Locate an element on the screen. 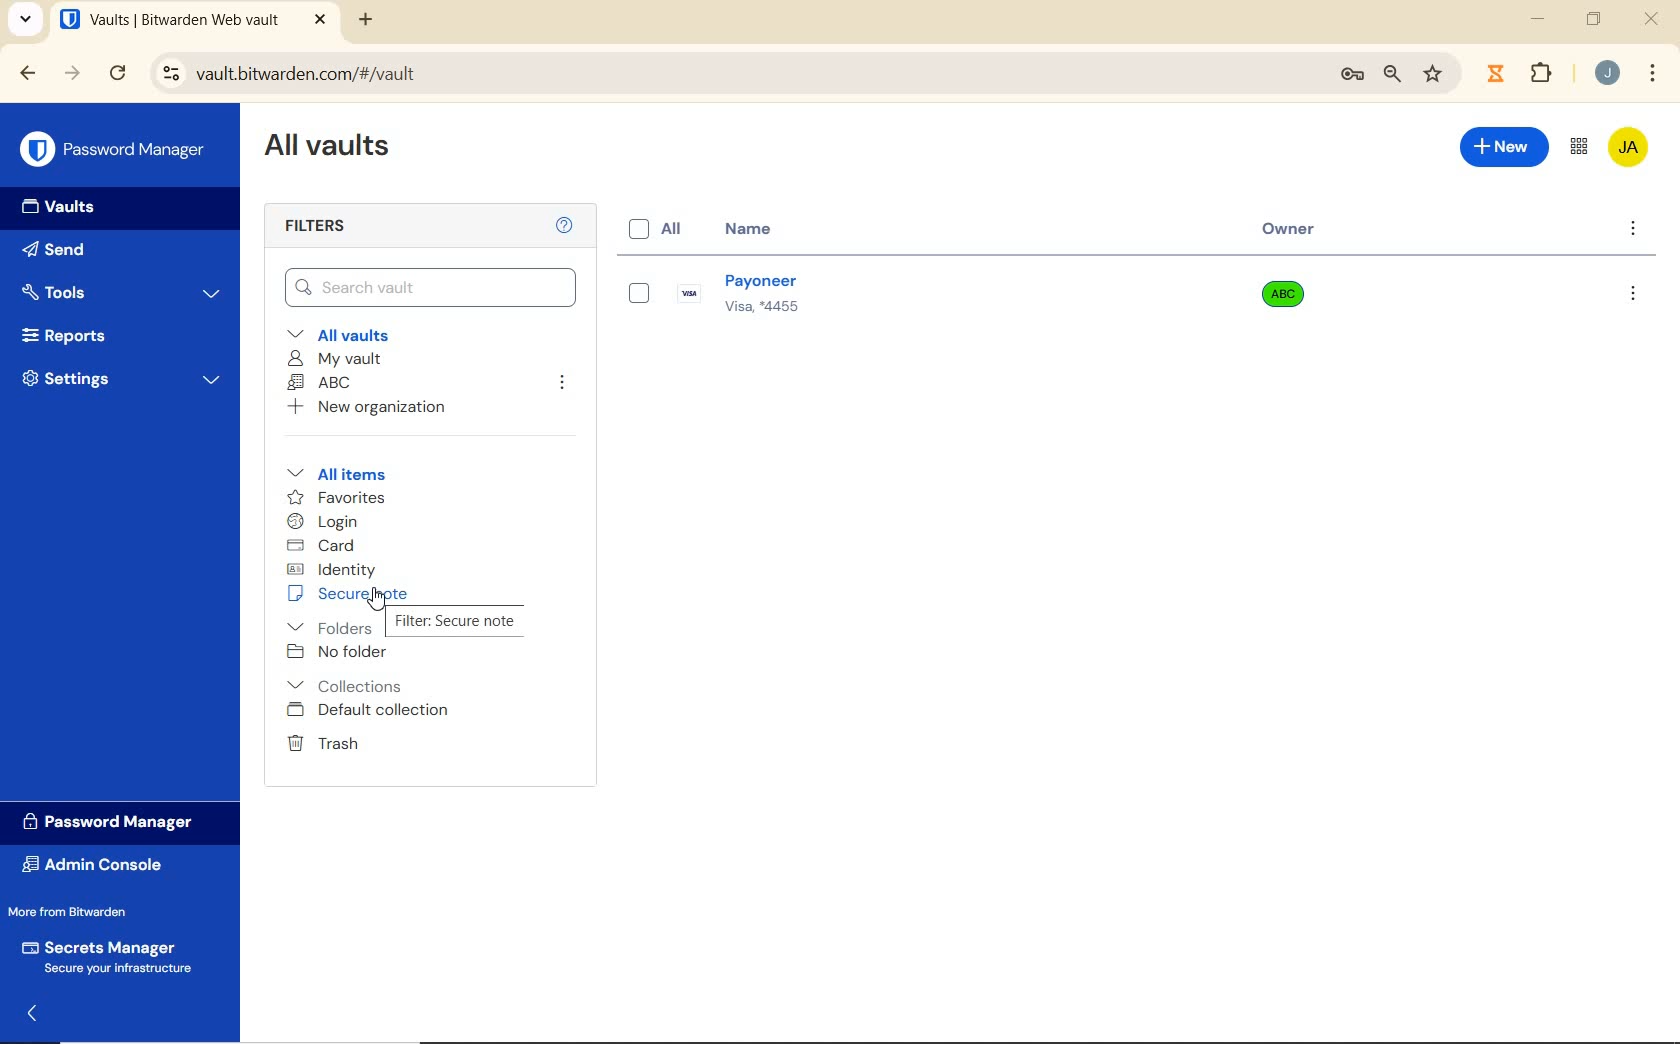 The height and width of the screenshot is (1044, 1680). Default collection is located at coordinates (370, 711).